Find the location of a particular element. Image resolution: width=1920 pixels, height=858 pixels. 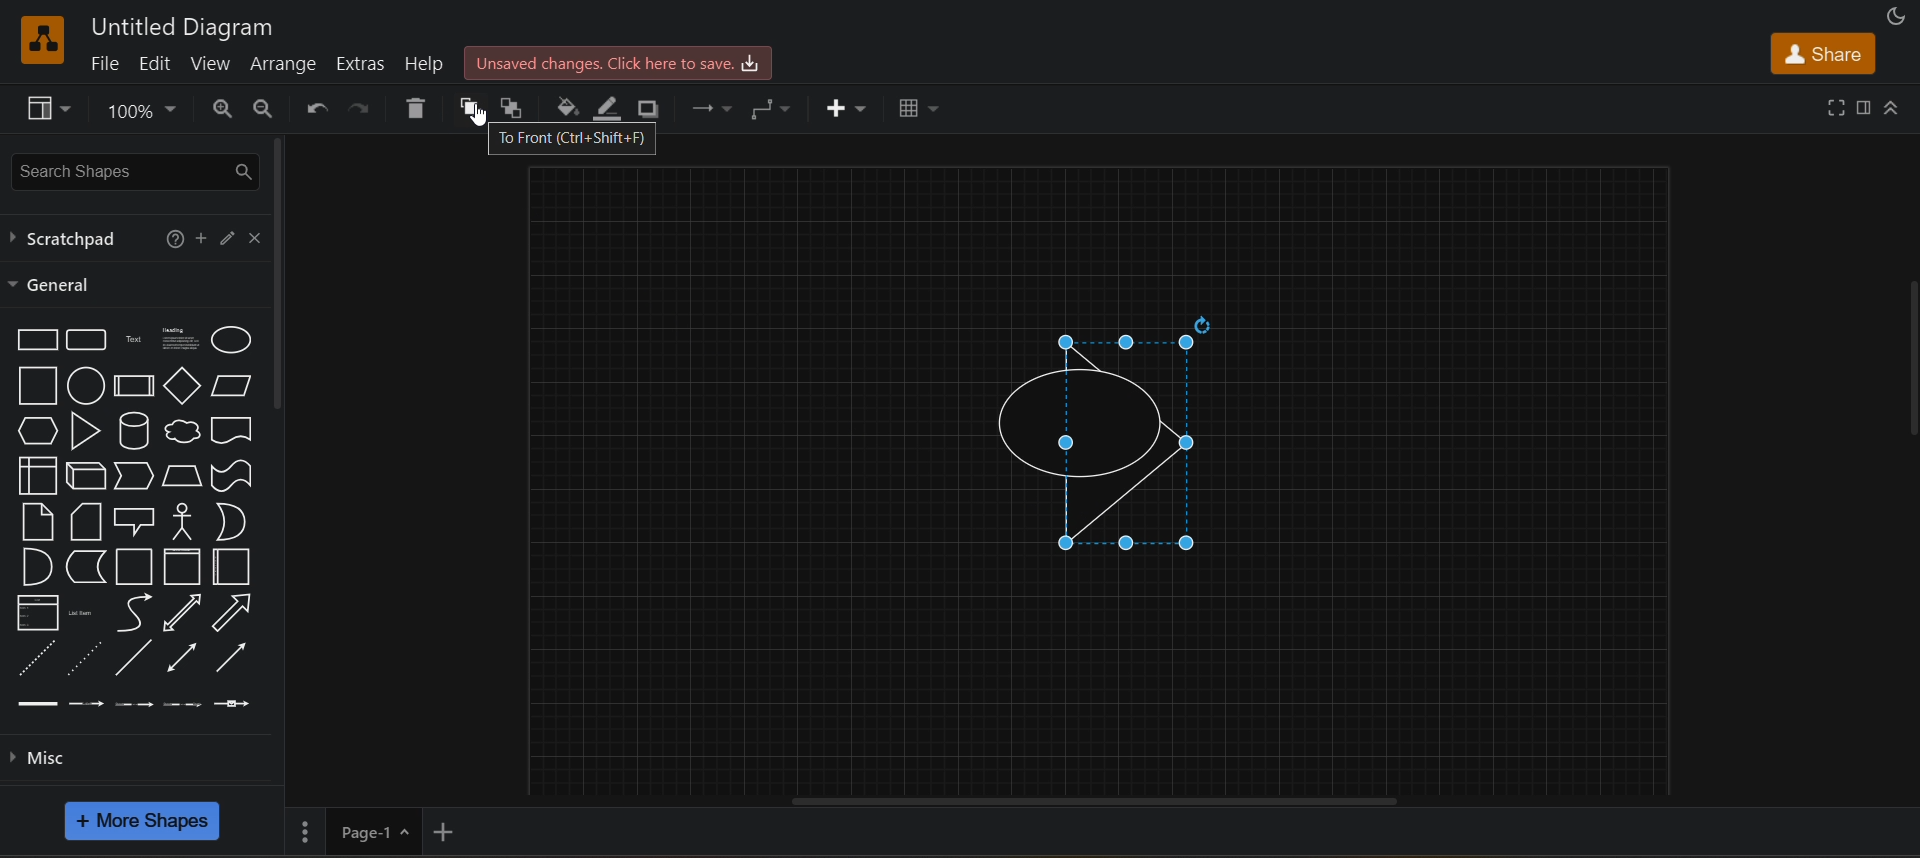

vertical scroll bar is located at coordinates (1909, 356).